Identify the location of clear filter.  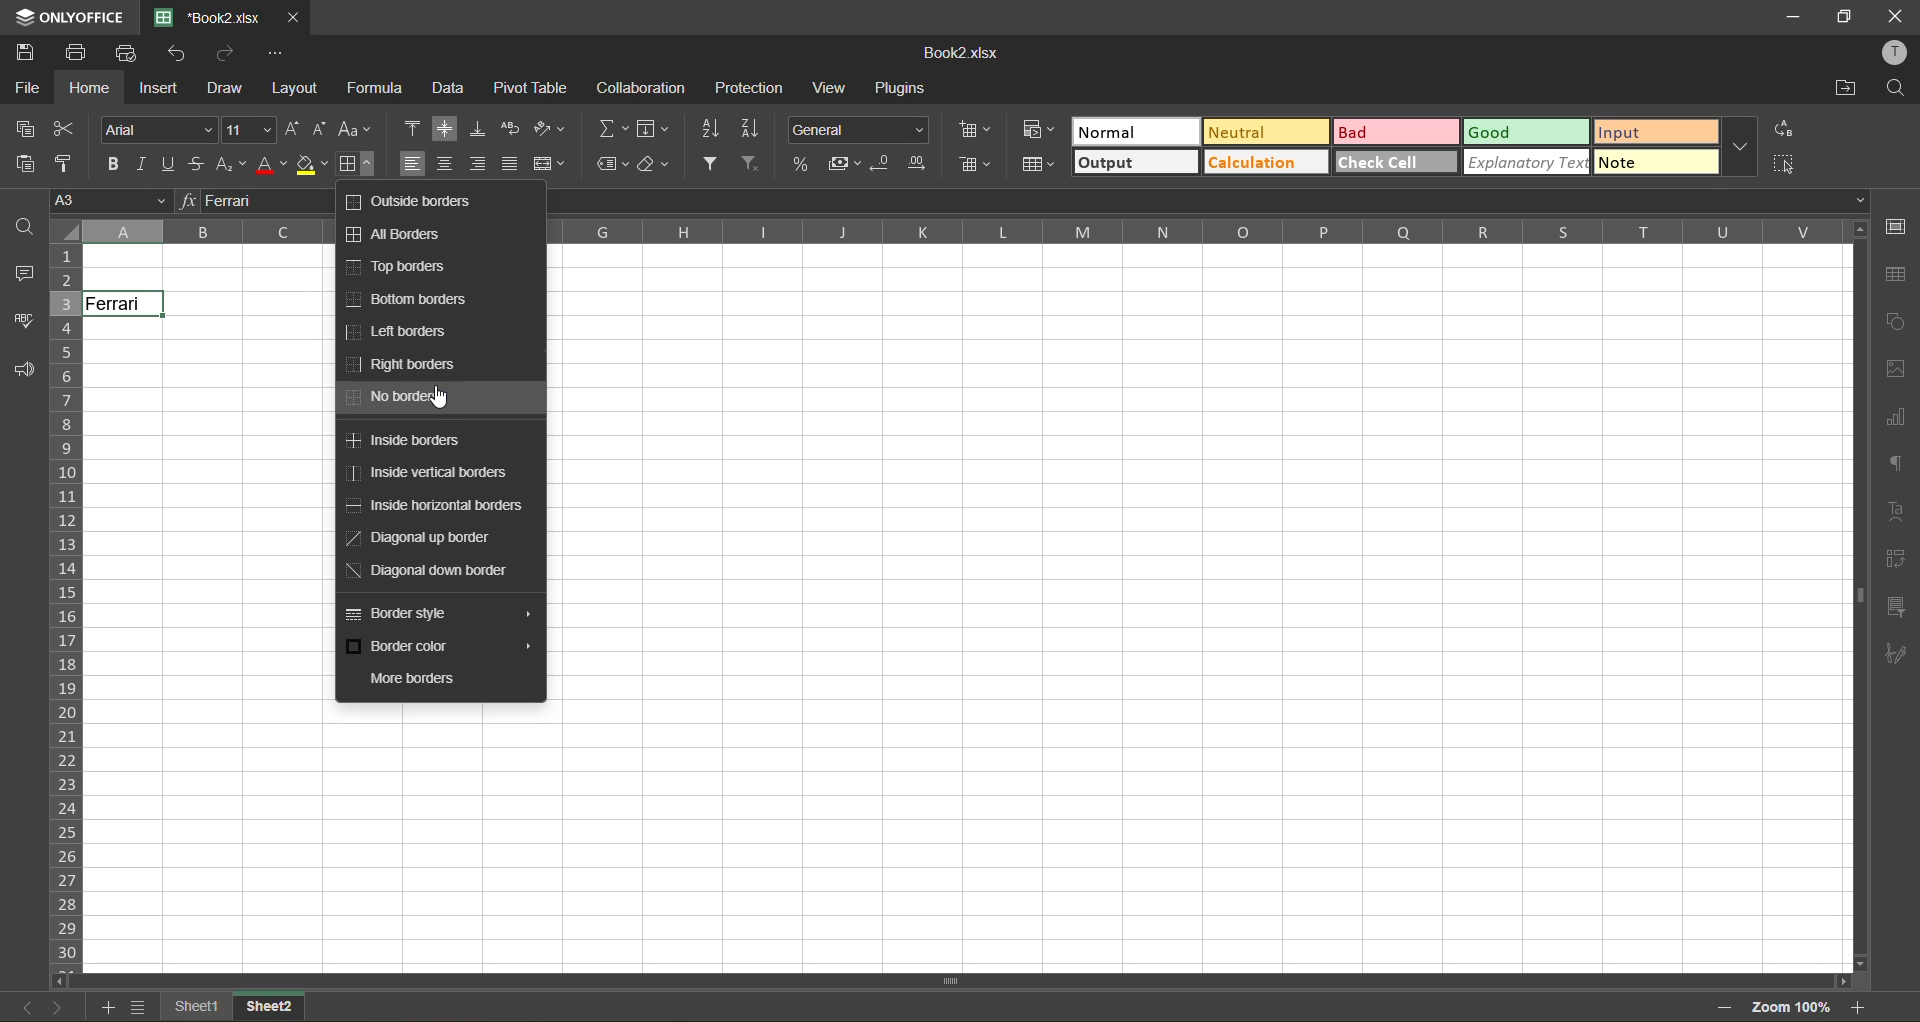
(753, 164).